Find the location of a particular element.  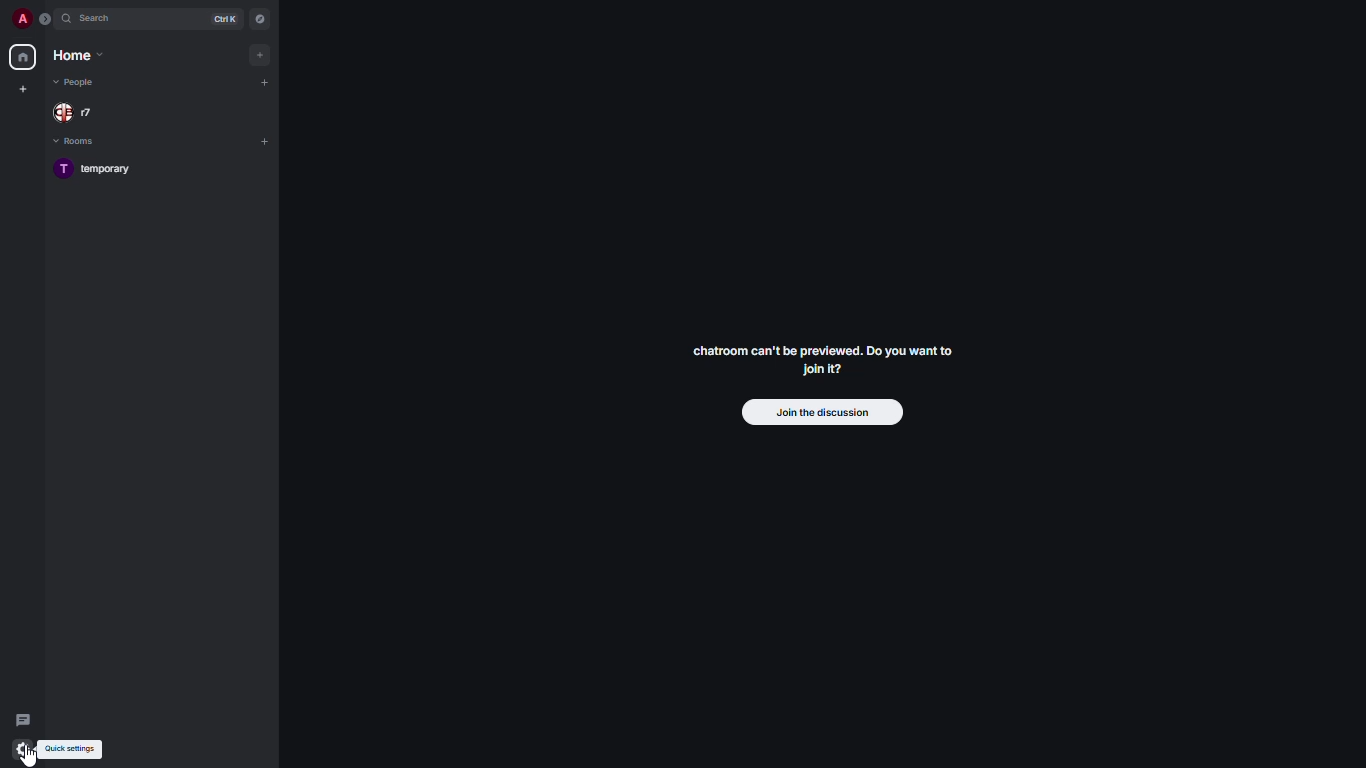

join the discussion is located at coordinates (822, 411).